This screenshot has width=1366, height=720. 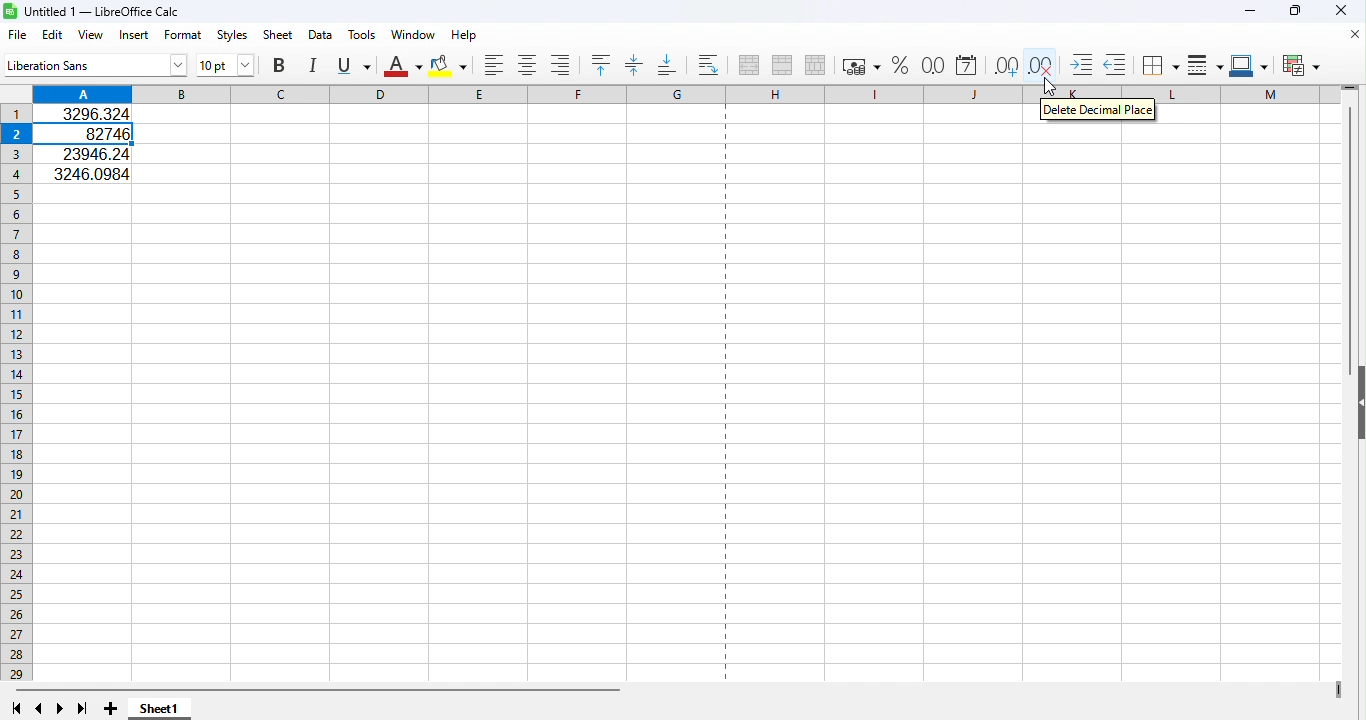 What do you see at coordinates (83, 709) in the screenshot?
I see `Scroll to last sheet` at bounding box center [83, 709].